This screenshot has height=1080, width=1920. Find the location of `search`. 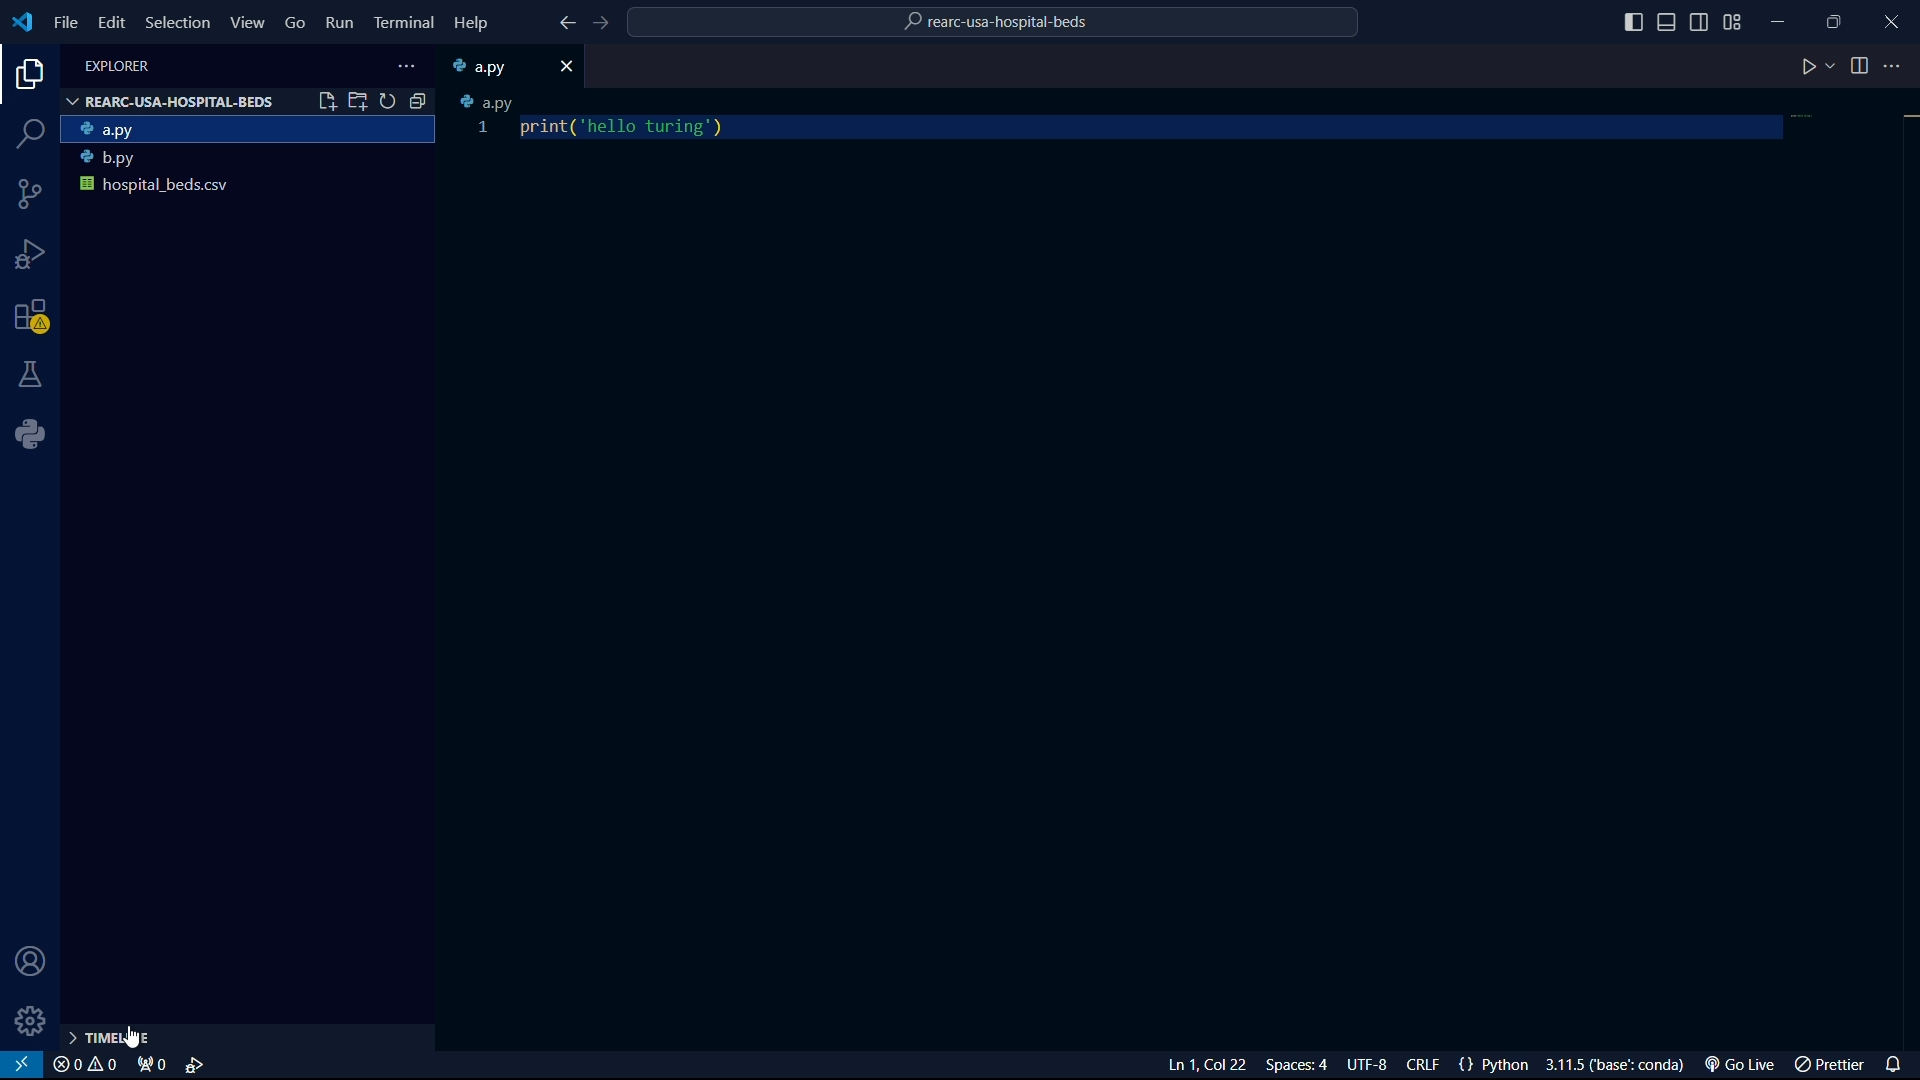

search is located at coordinates (28, 132).